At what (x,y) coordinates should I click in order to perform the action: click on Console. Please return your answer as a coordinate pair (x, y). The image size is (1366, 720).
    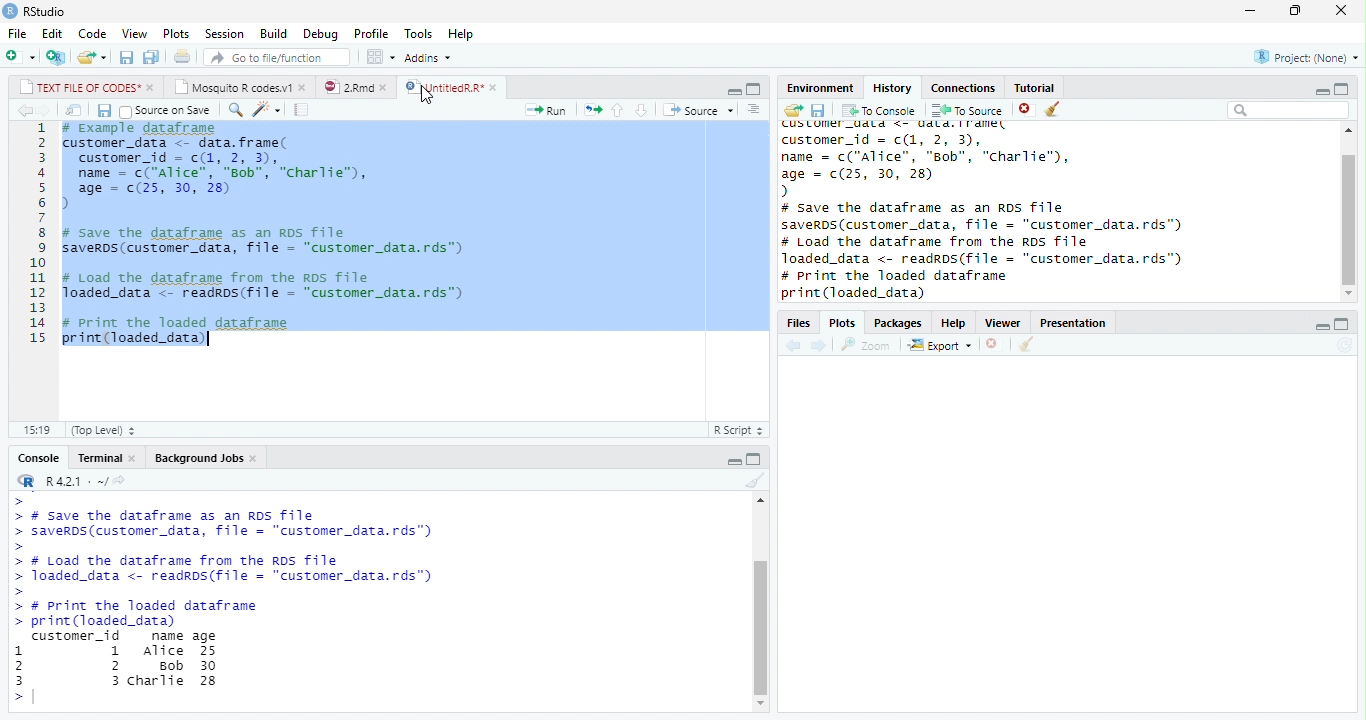
    Looking at the image, I should click on (39, 458).